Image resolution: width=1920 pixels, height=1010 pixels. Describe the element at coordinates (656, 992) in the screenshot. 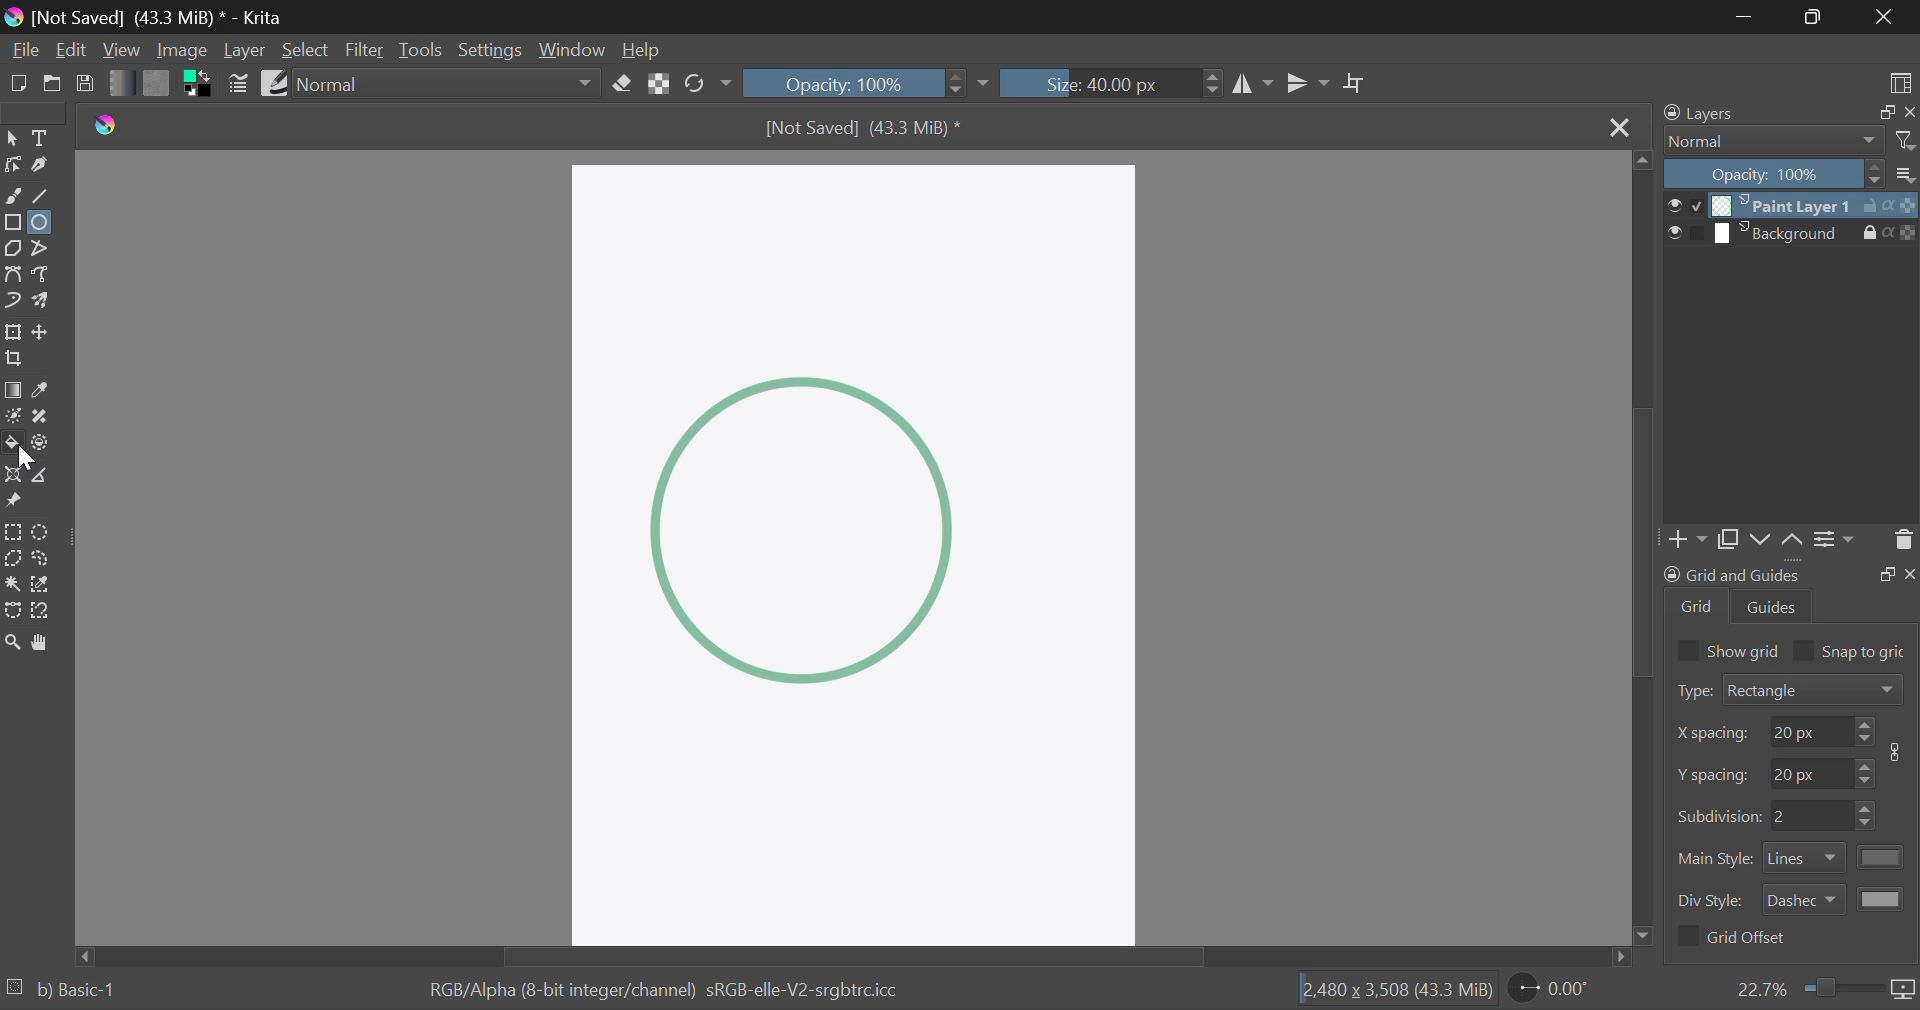

I see `Color Information` at that location.